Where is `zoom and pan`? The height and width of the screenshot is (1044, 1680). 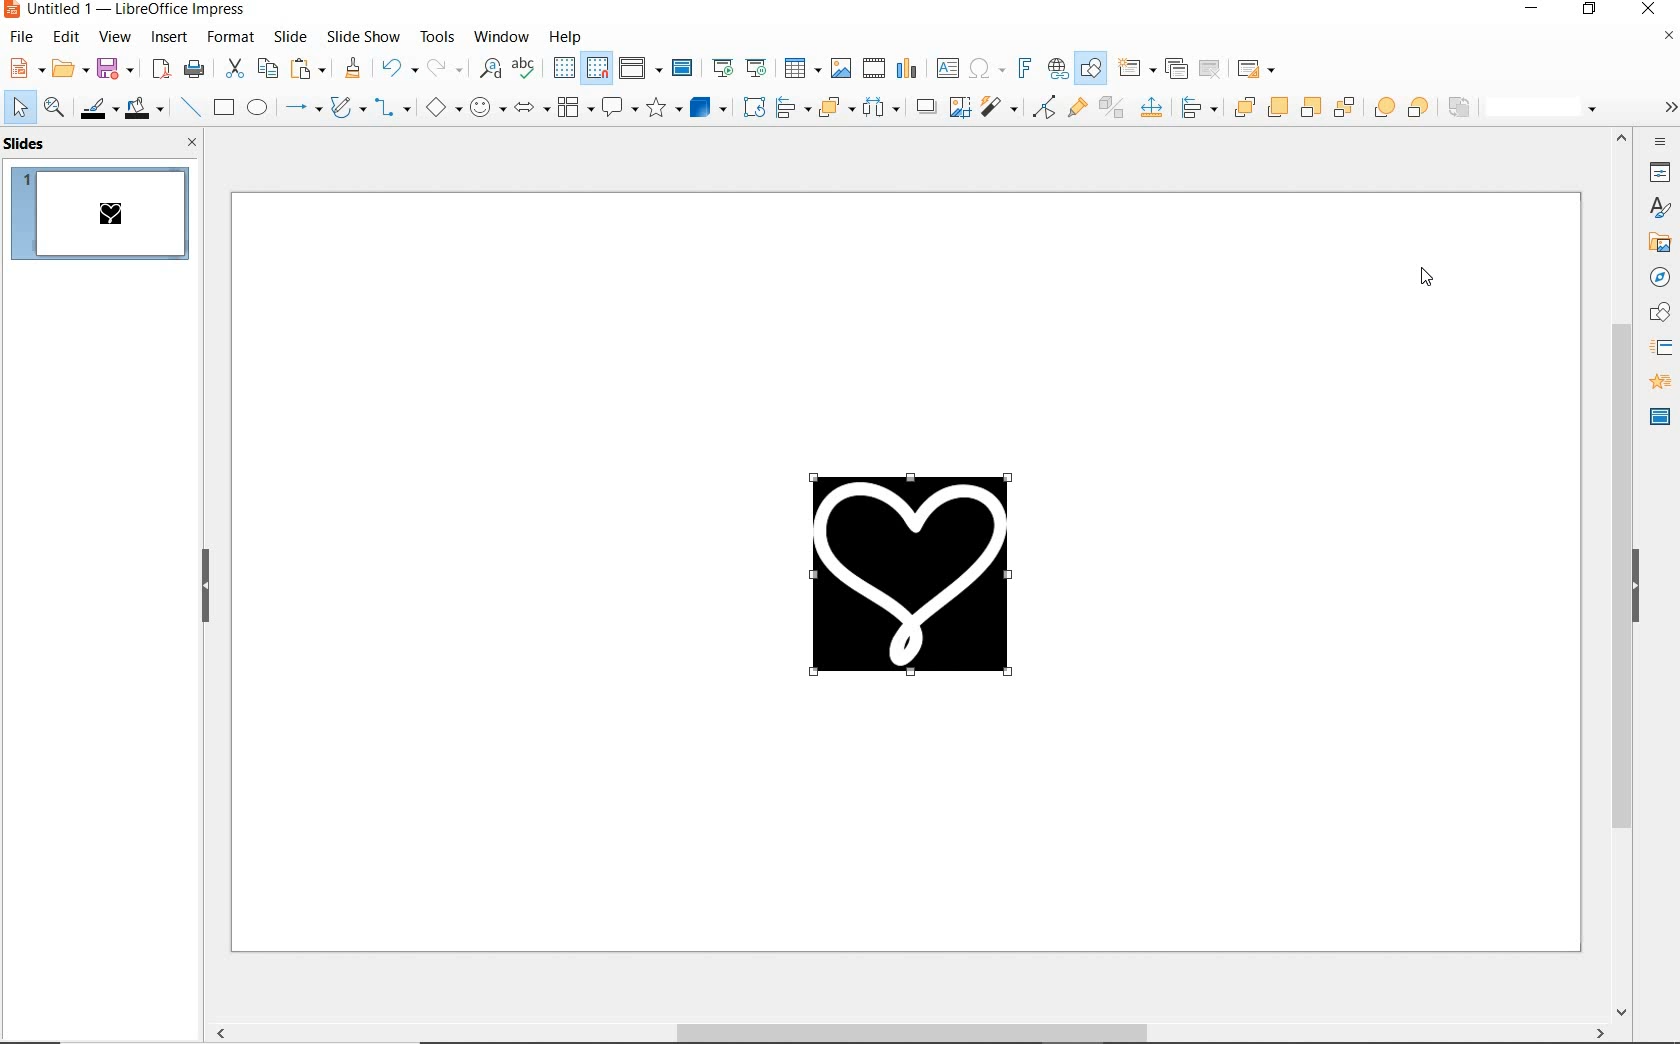 zoom and pan is located at coordinates (52, 107).